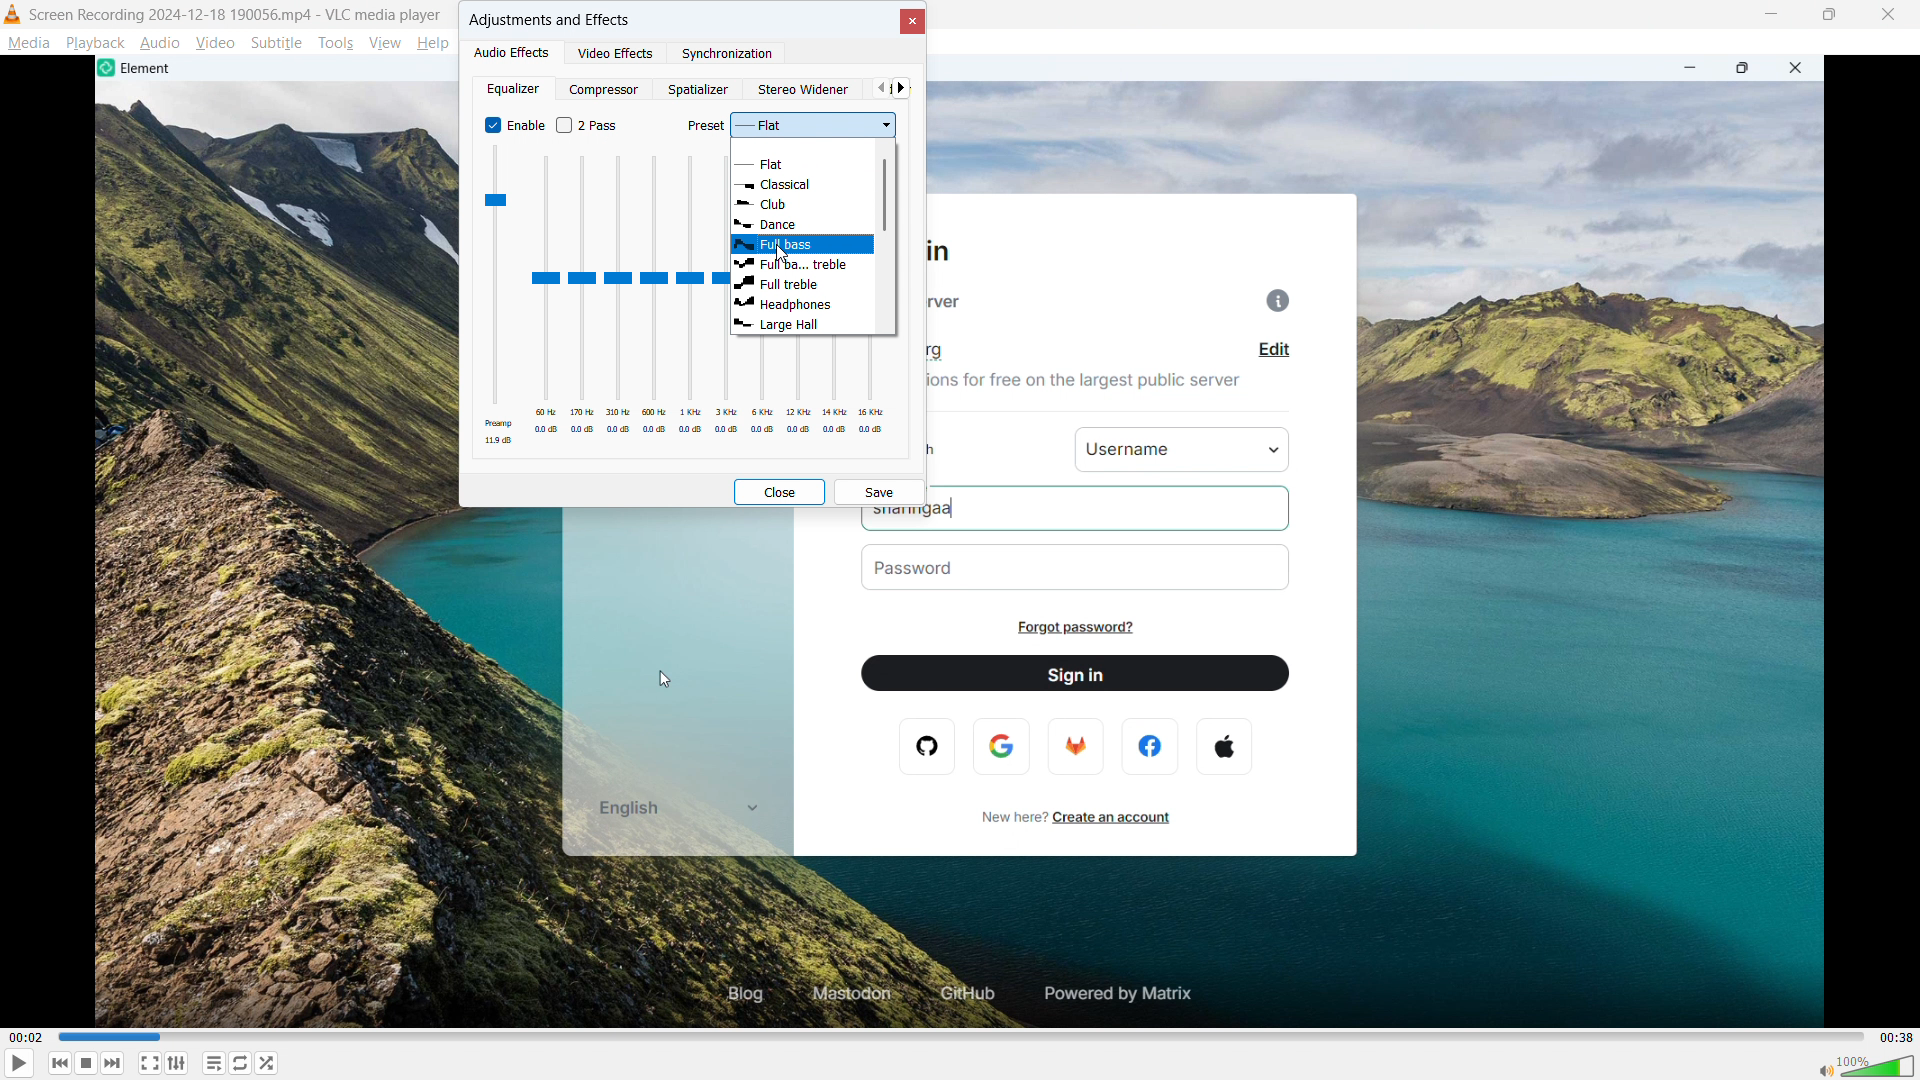 This screenshot has height=1080, width=1920. What do you see at coordinates (215, 42) in the screenshot?
I see `Video ` at bounding box center [215, 42].